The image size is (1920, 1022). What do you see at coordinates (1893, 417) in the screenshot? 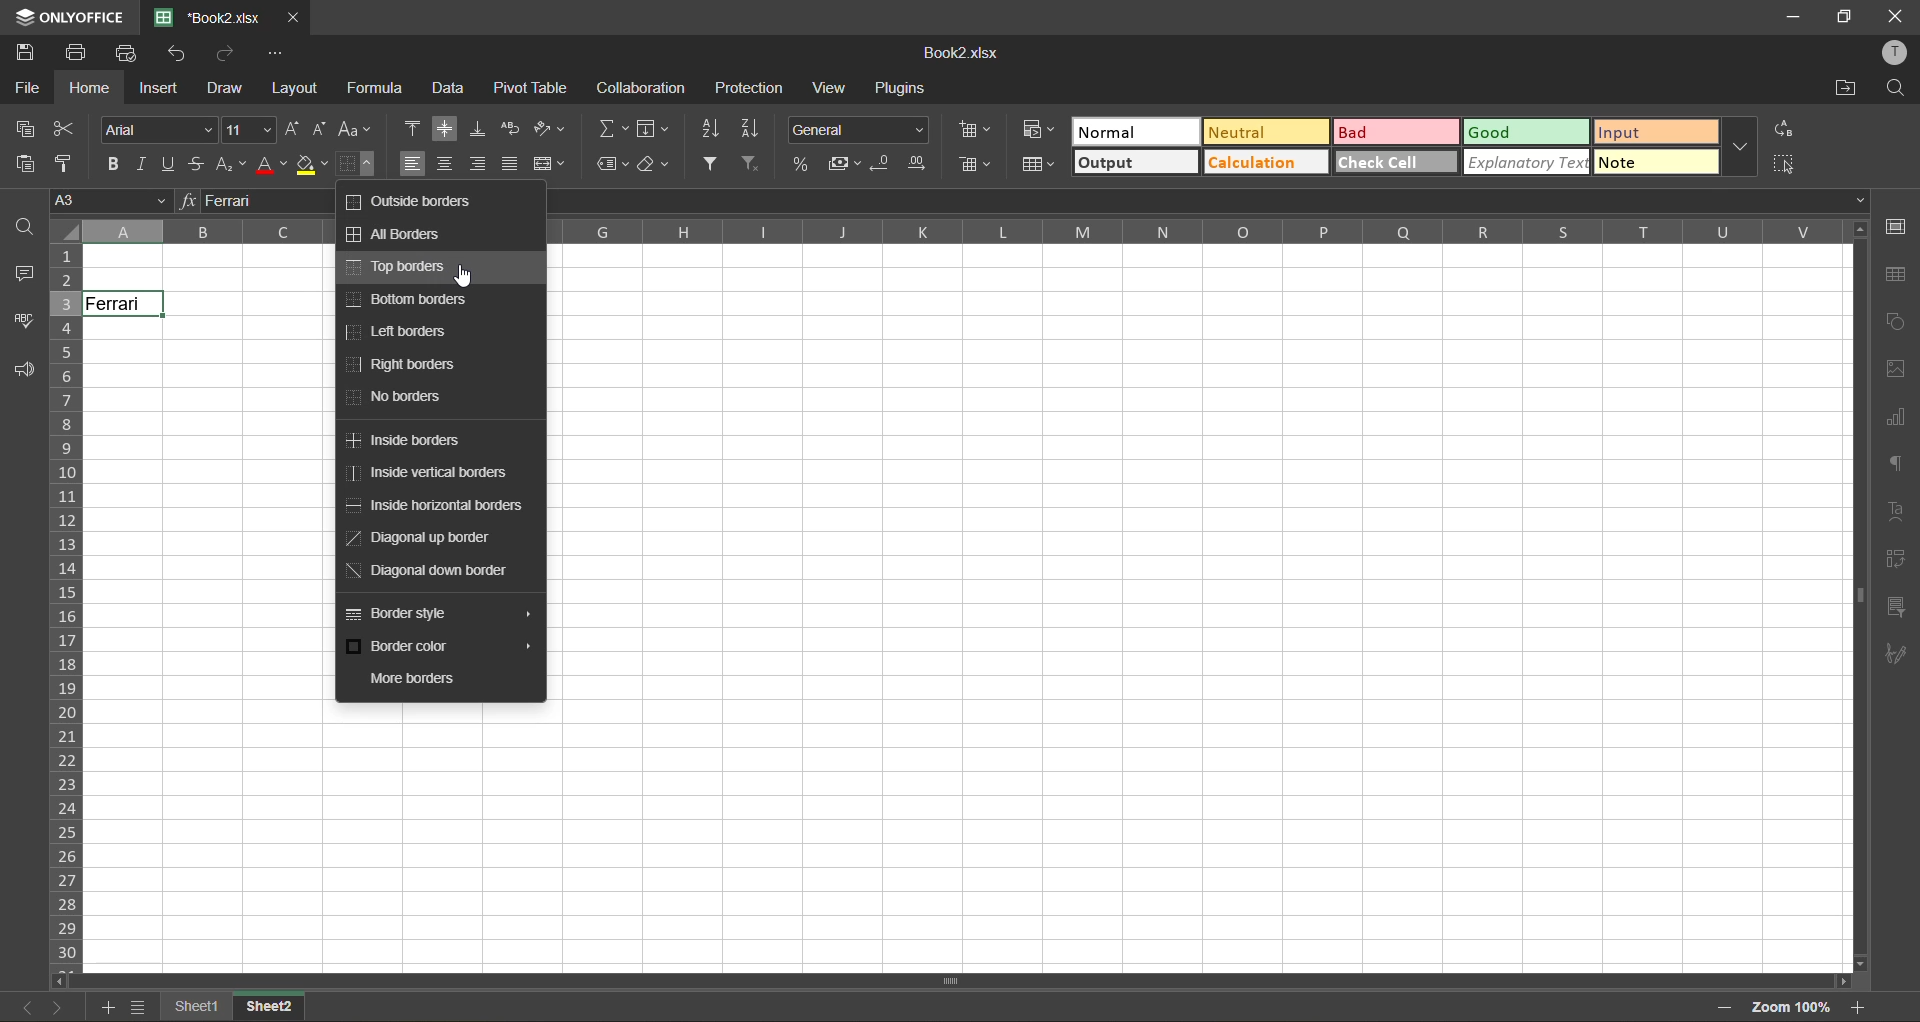
I see `charts` at bounding box center [1893, 417].